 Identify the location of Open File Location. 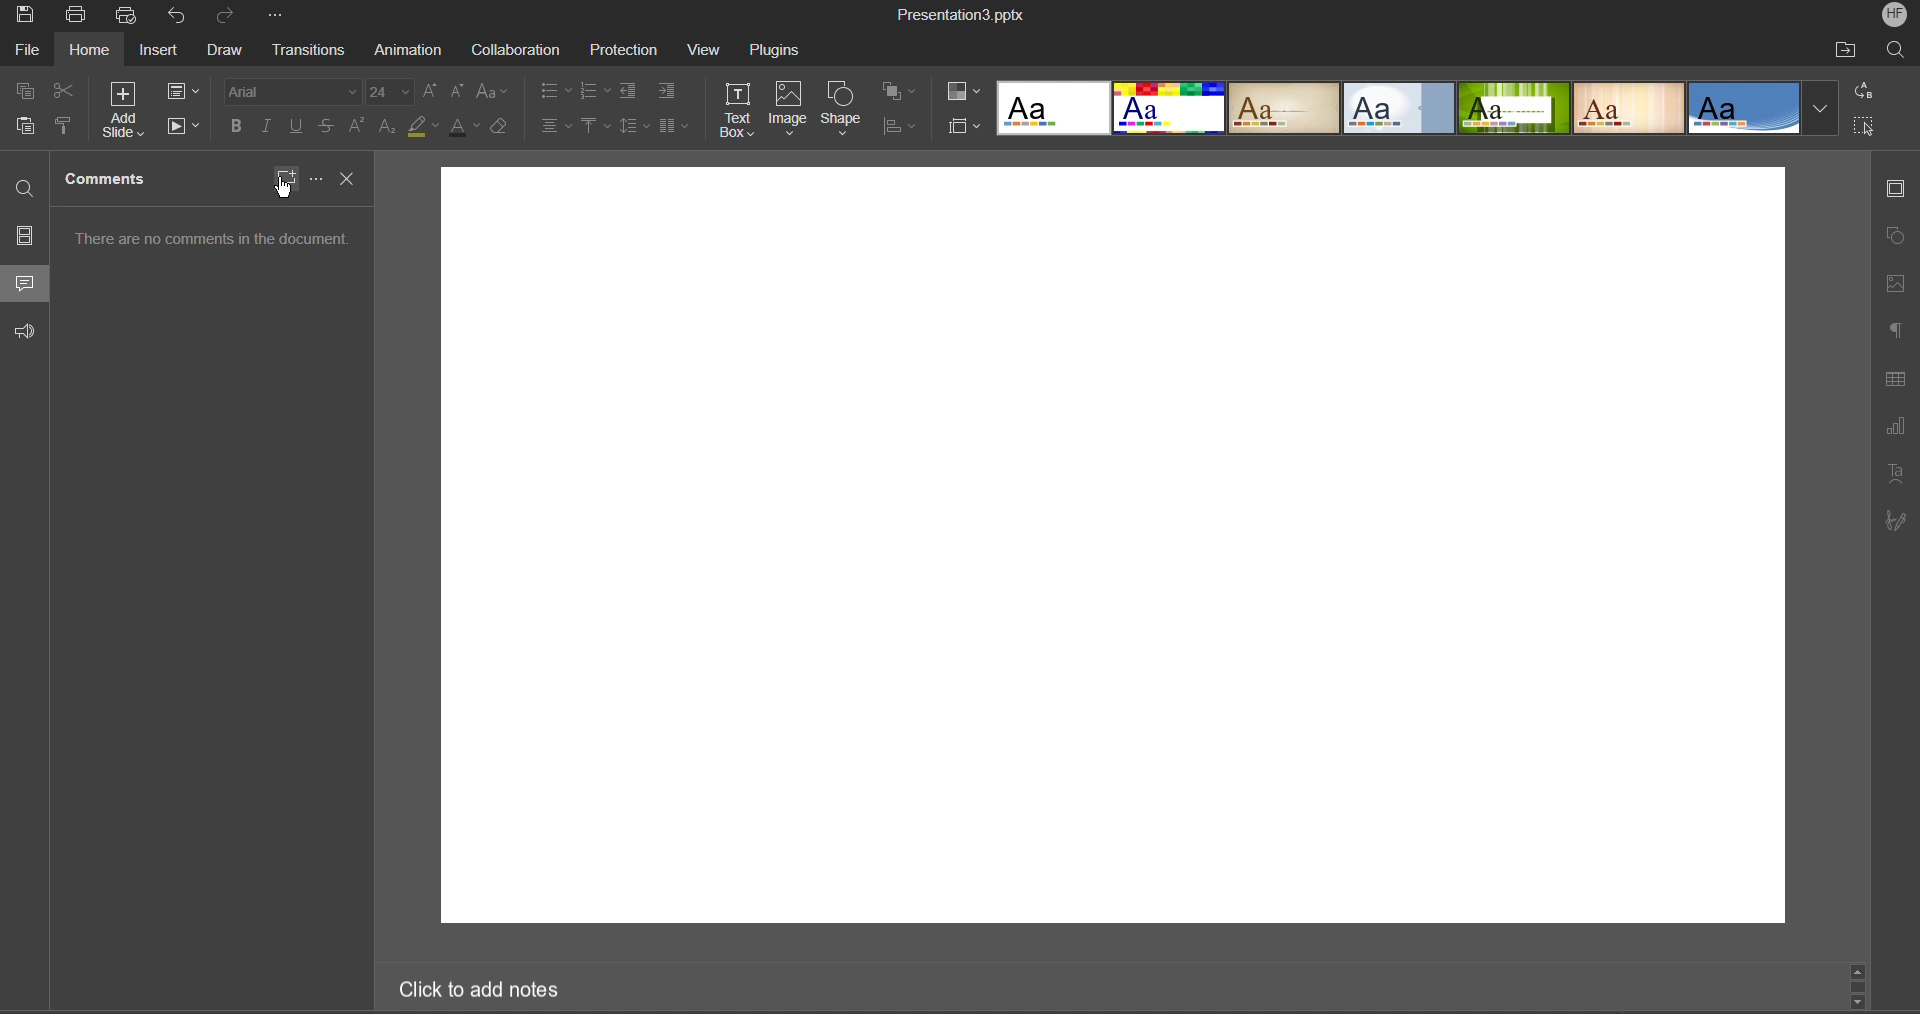
(1845, 51).